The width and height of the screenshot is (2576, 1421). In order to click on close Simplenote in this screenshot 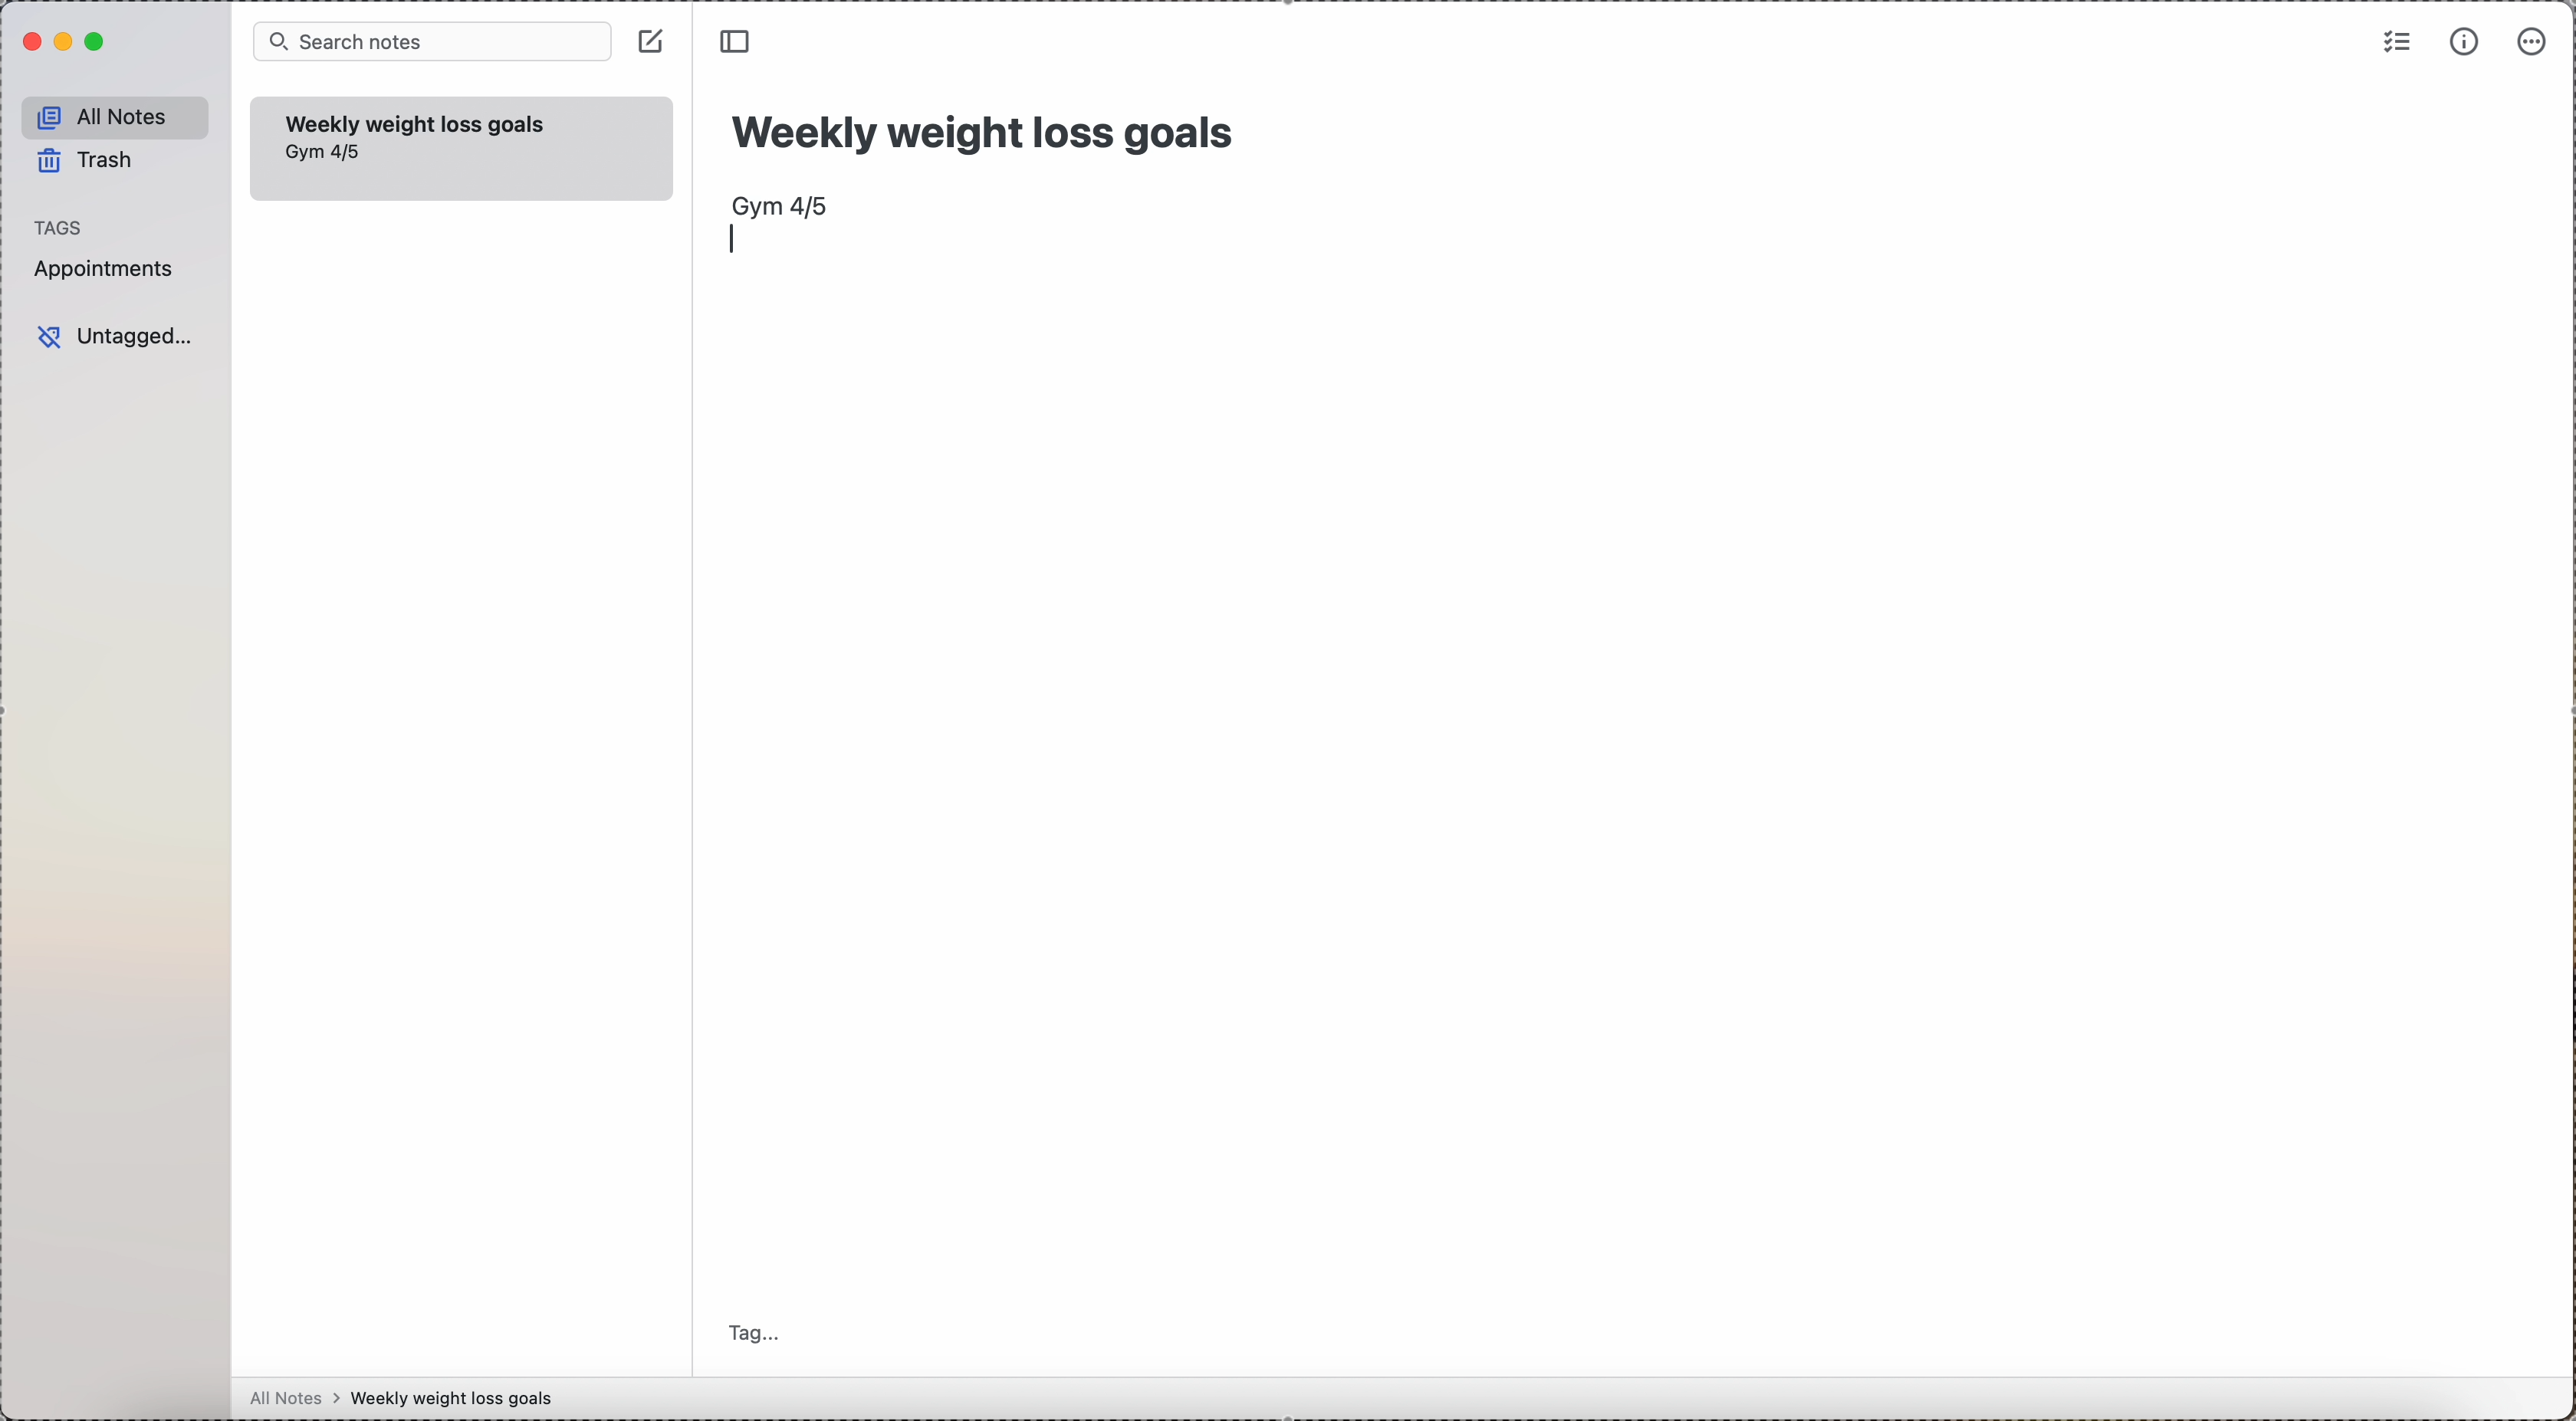, I will do `click(32, 41)`.